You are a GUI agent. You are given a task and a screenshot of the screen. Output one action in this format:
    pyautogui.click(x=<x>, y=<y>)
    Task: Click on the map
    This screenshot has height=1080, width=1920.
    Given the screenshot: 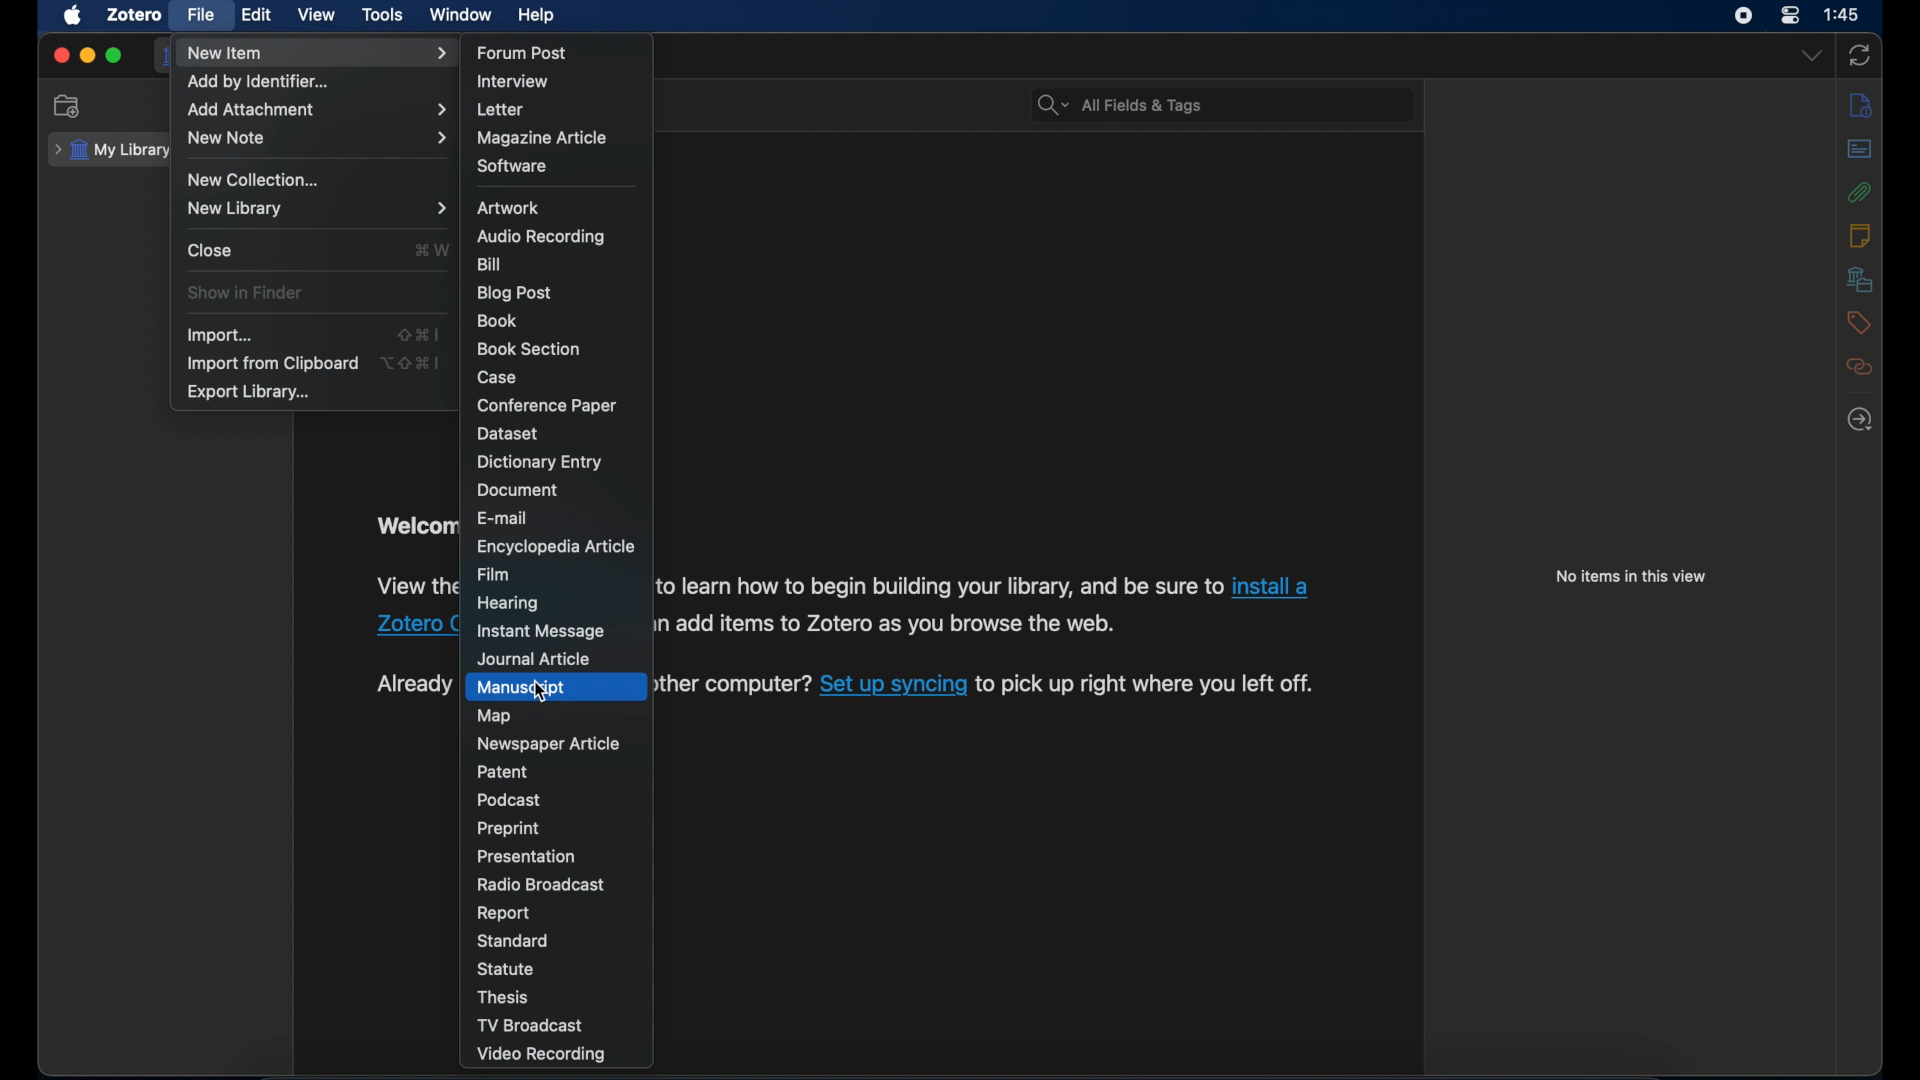 What is the action you would take?
    pyautogui.click(x=494, y=716)
    